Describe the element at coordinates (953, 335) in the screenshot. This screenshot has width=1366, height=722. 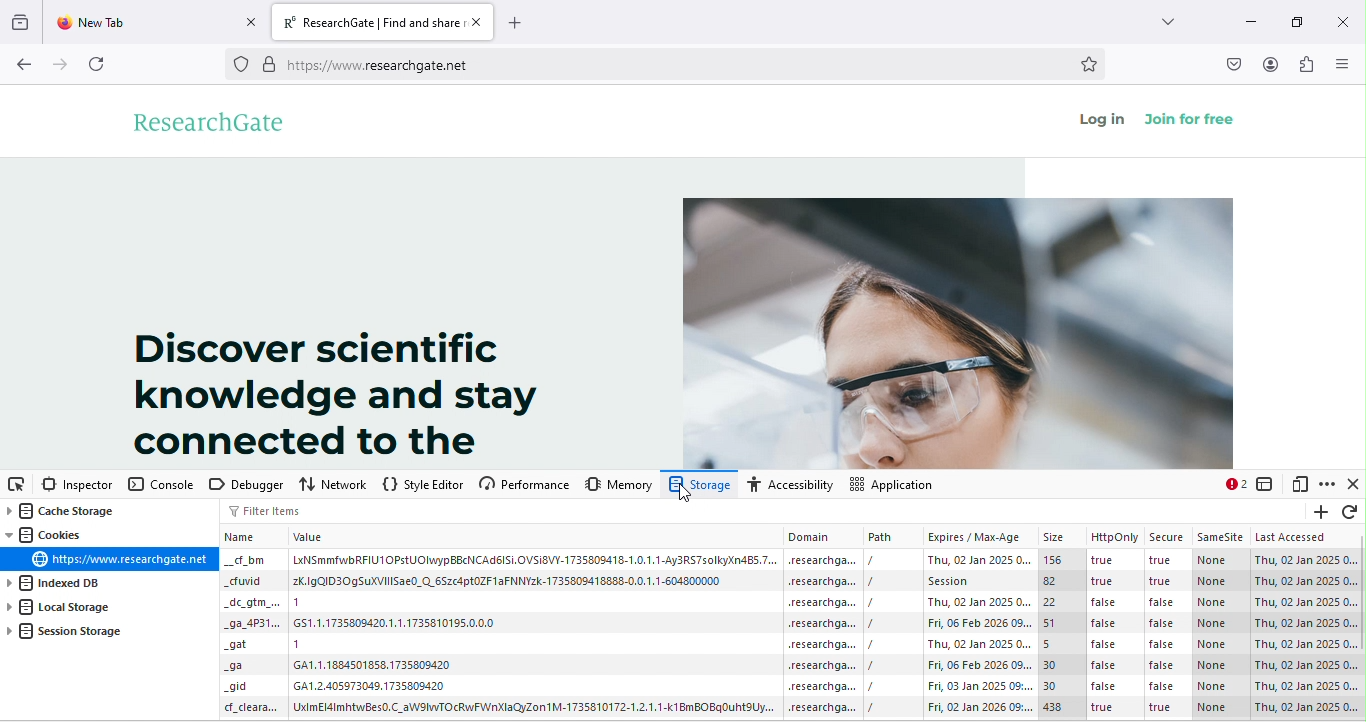
I see `image` at that location.